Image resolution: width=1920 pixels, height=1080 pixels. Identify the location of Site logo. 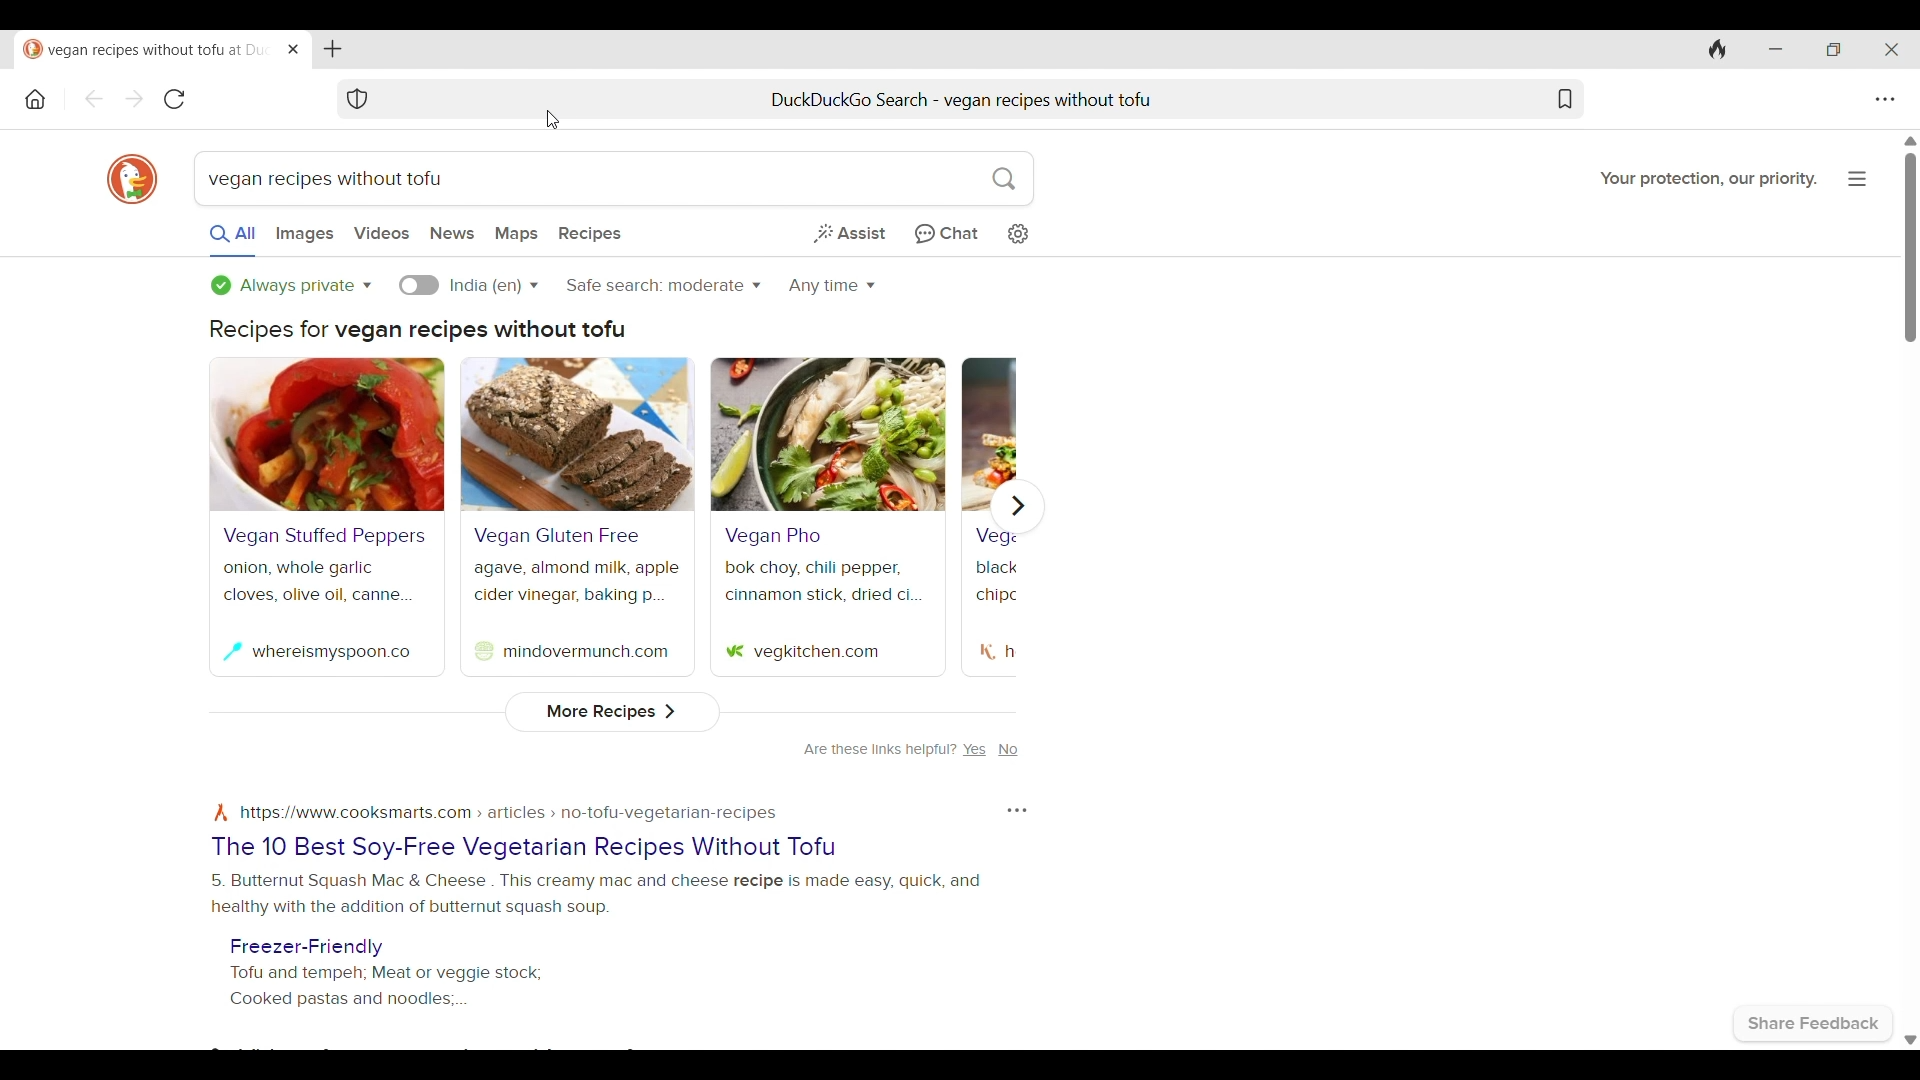
(221, 813).